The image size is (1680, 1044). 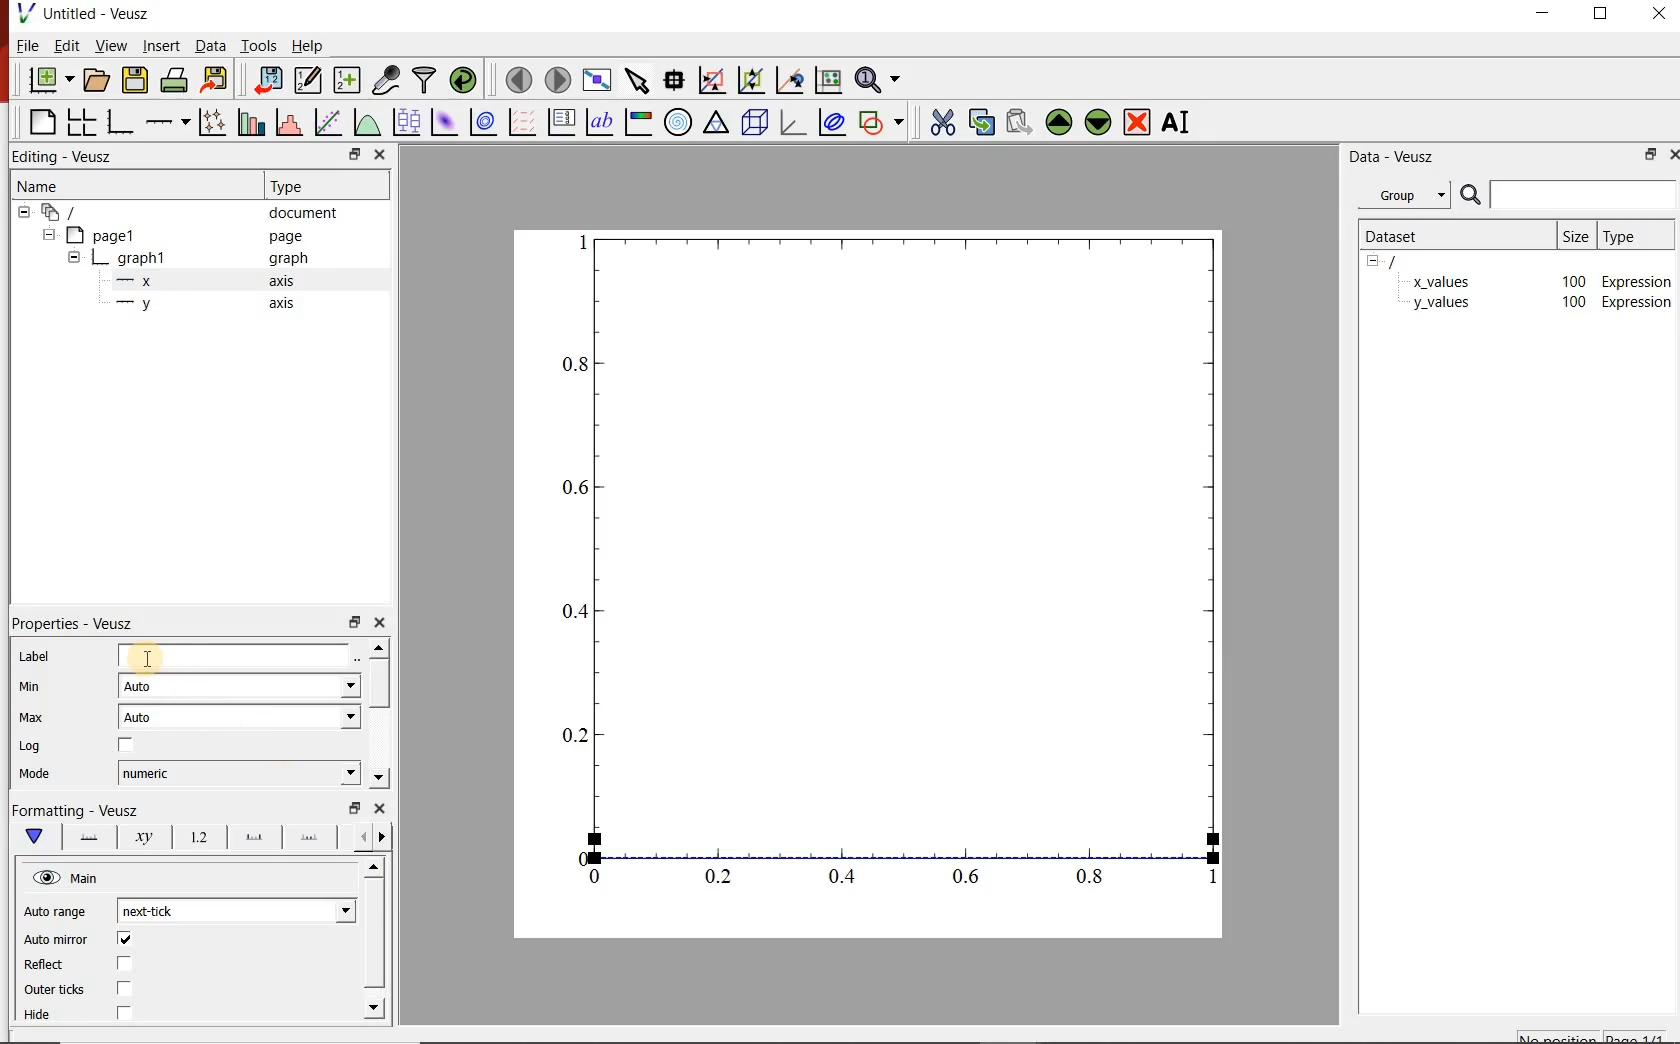 I want to click on close, so click(x=381, y=154).